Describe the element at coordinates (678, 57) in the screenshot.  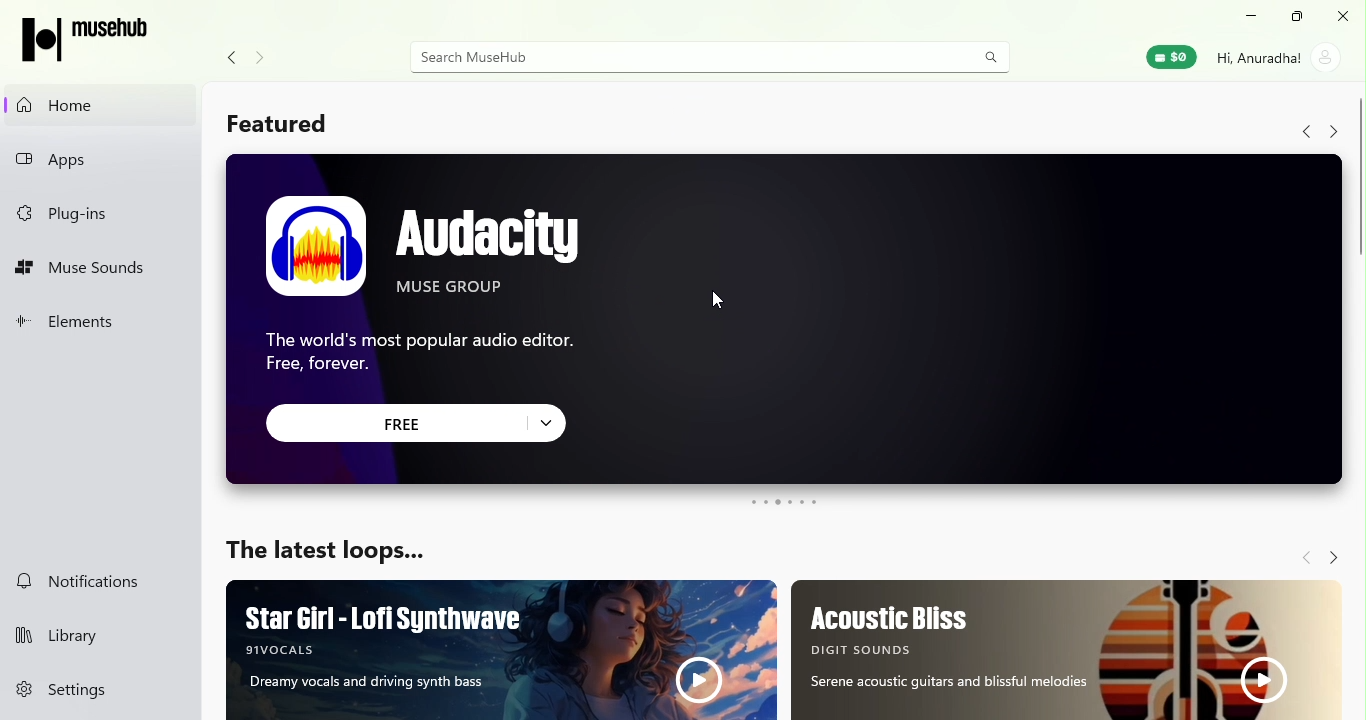
I see `Search bar` at that location.